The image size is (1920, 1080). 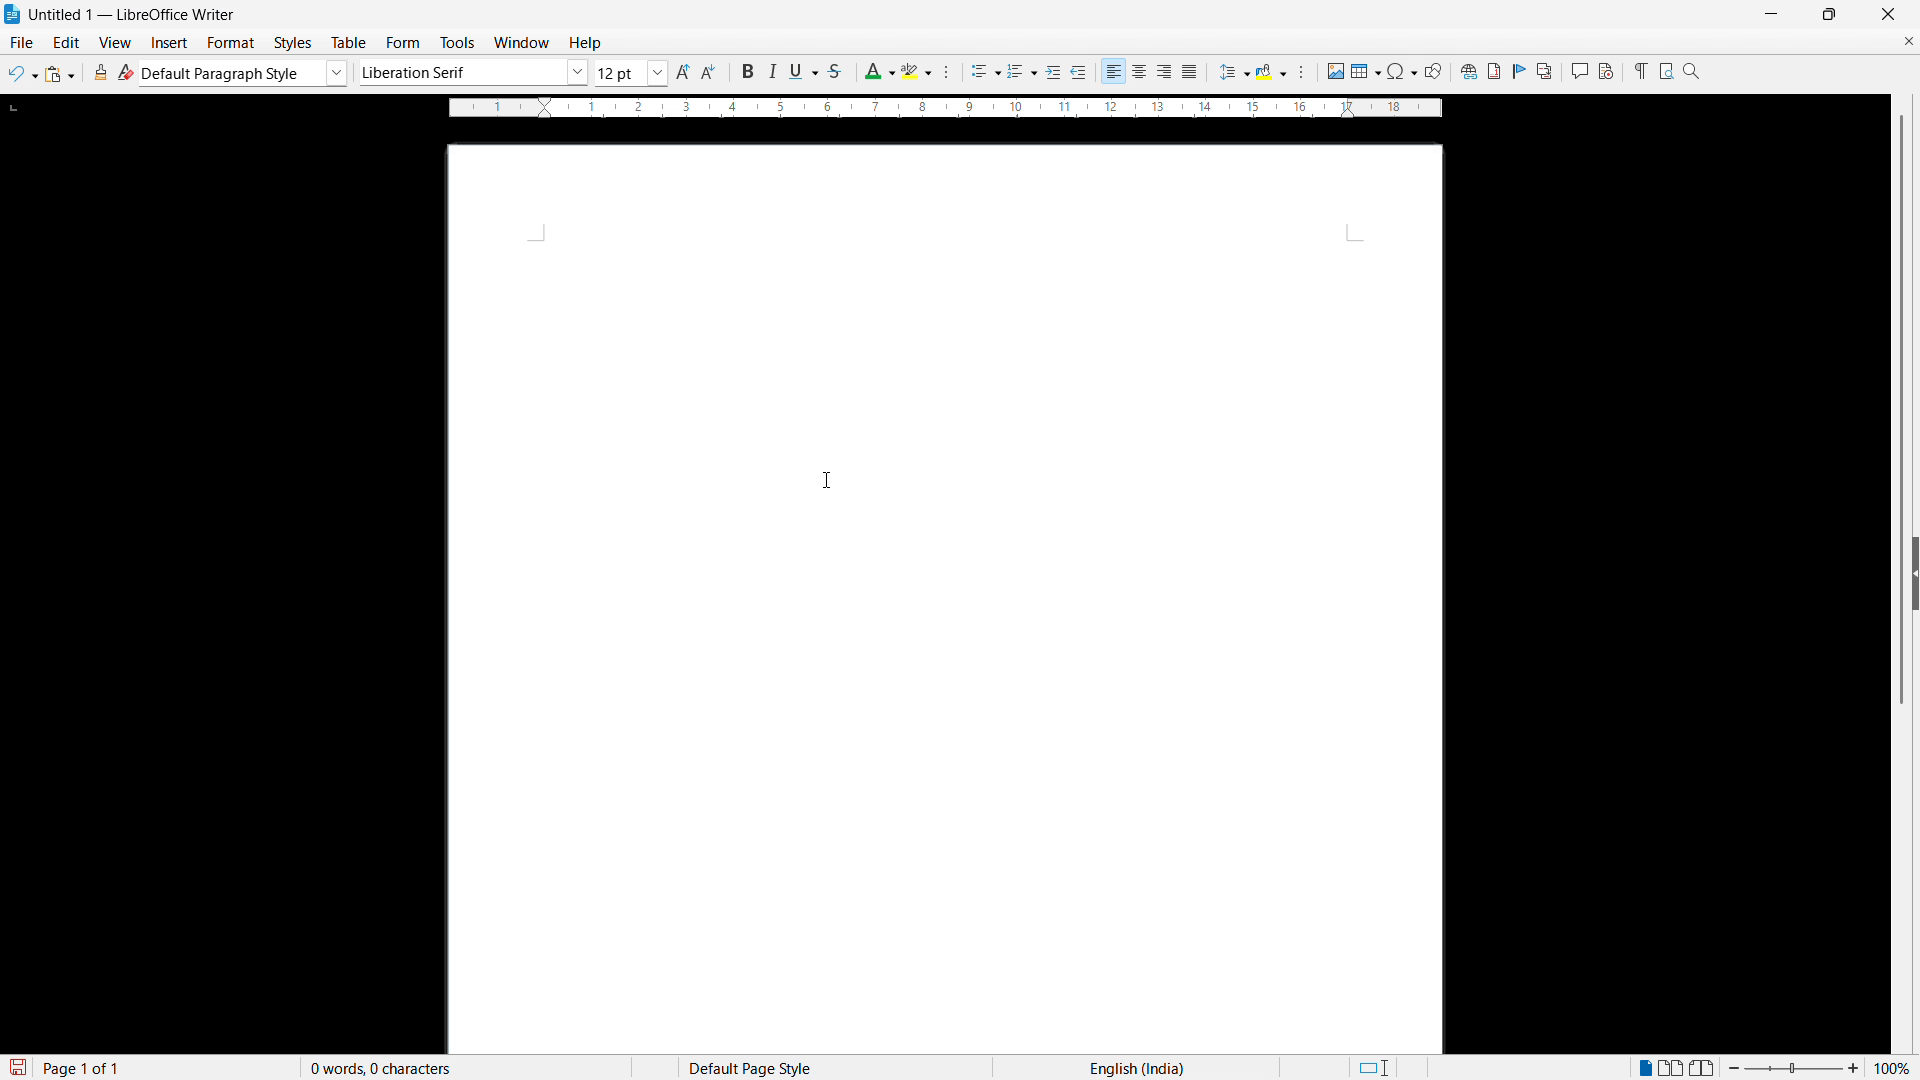 I want to click on Add table , so click(x=1366, y=71).